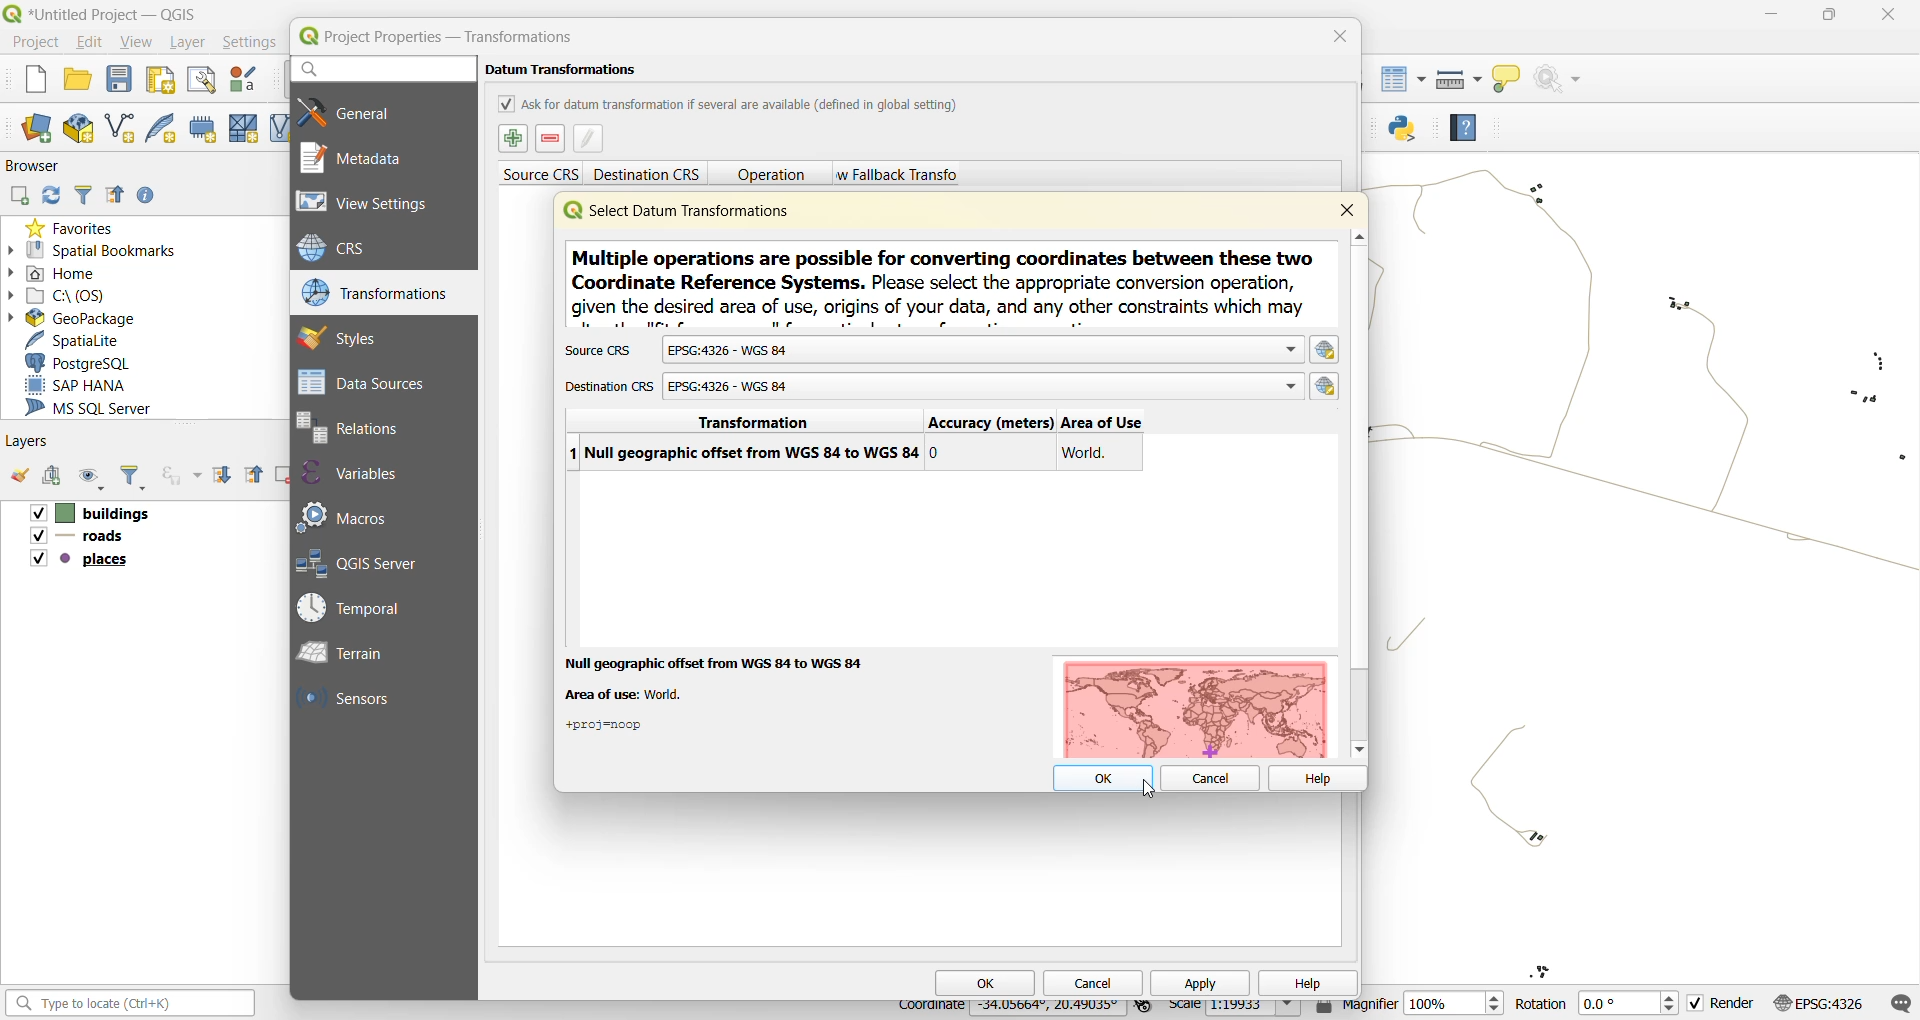 Image resolution: width=1920 pixels, height=1020 pixels. What do you see at coordinates (179, 476) in the screenshot?
I see `filter by experience` at bounding box center [179, 476].